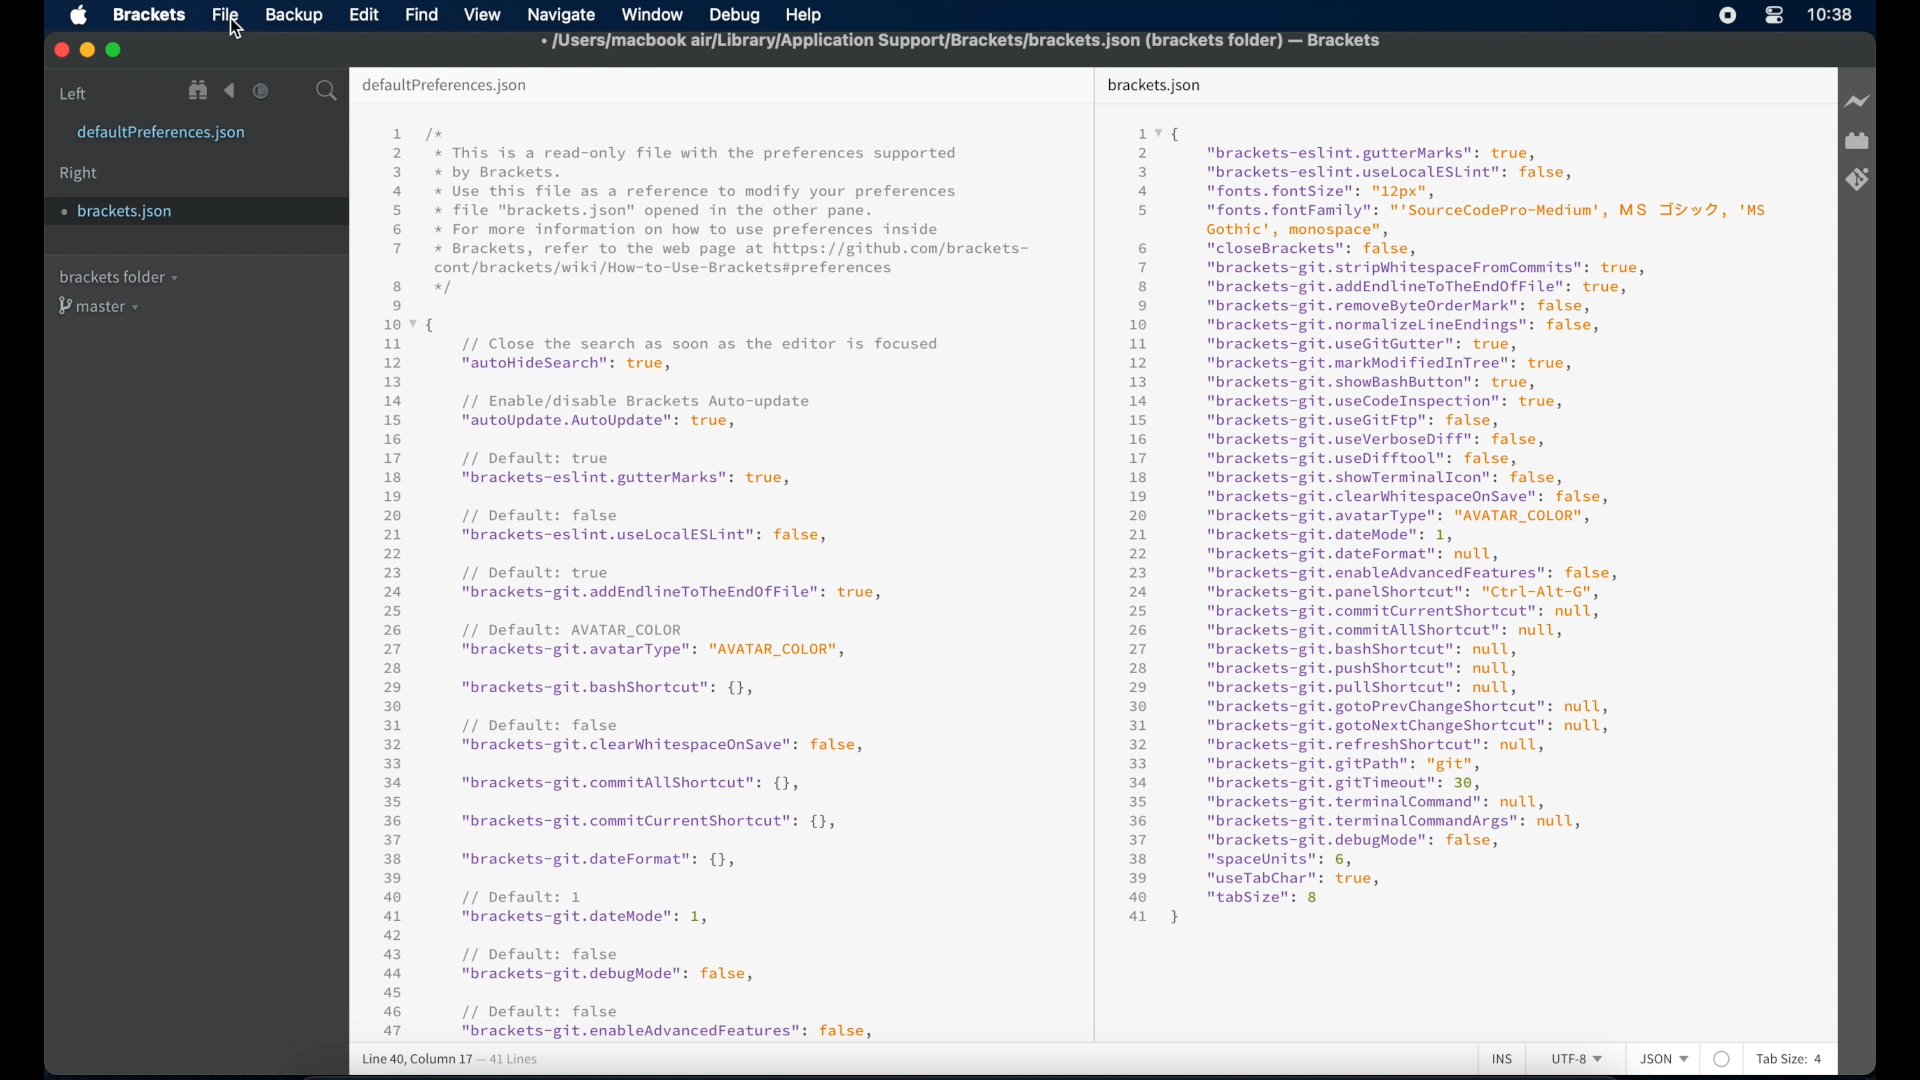 Image resolution: width=1920 pixels, height=1080 pixels. What do you see at coordinates (1857, 180) in the screenshot?
I see `brackets  git extension` at bounding box center [1857, 180].